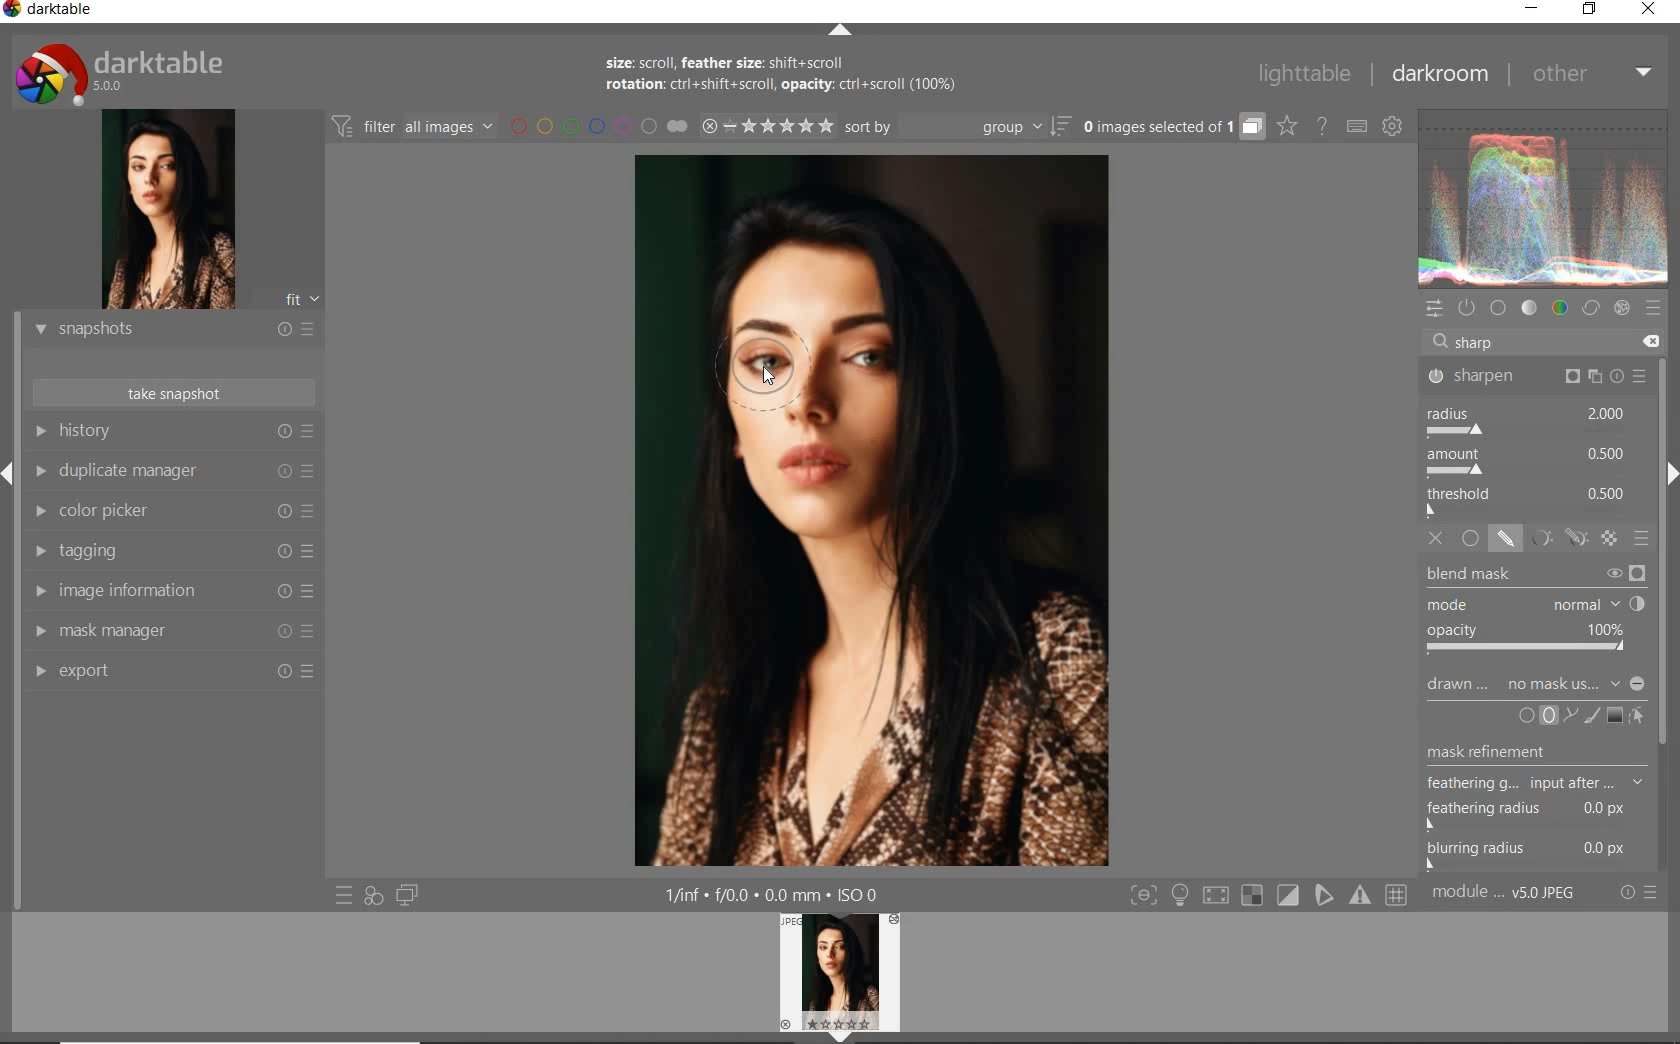  I want to click on lighttable, so click(1304, 75).